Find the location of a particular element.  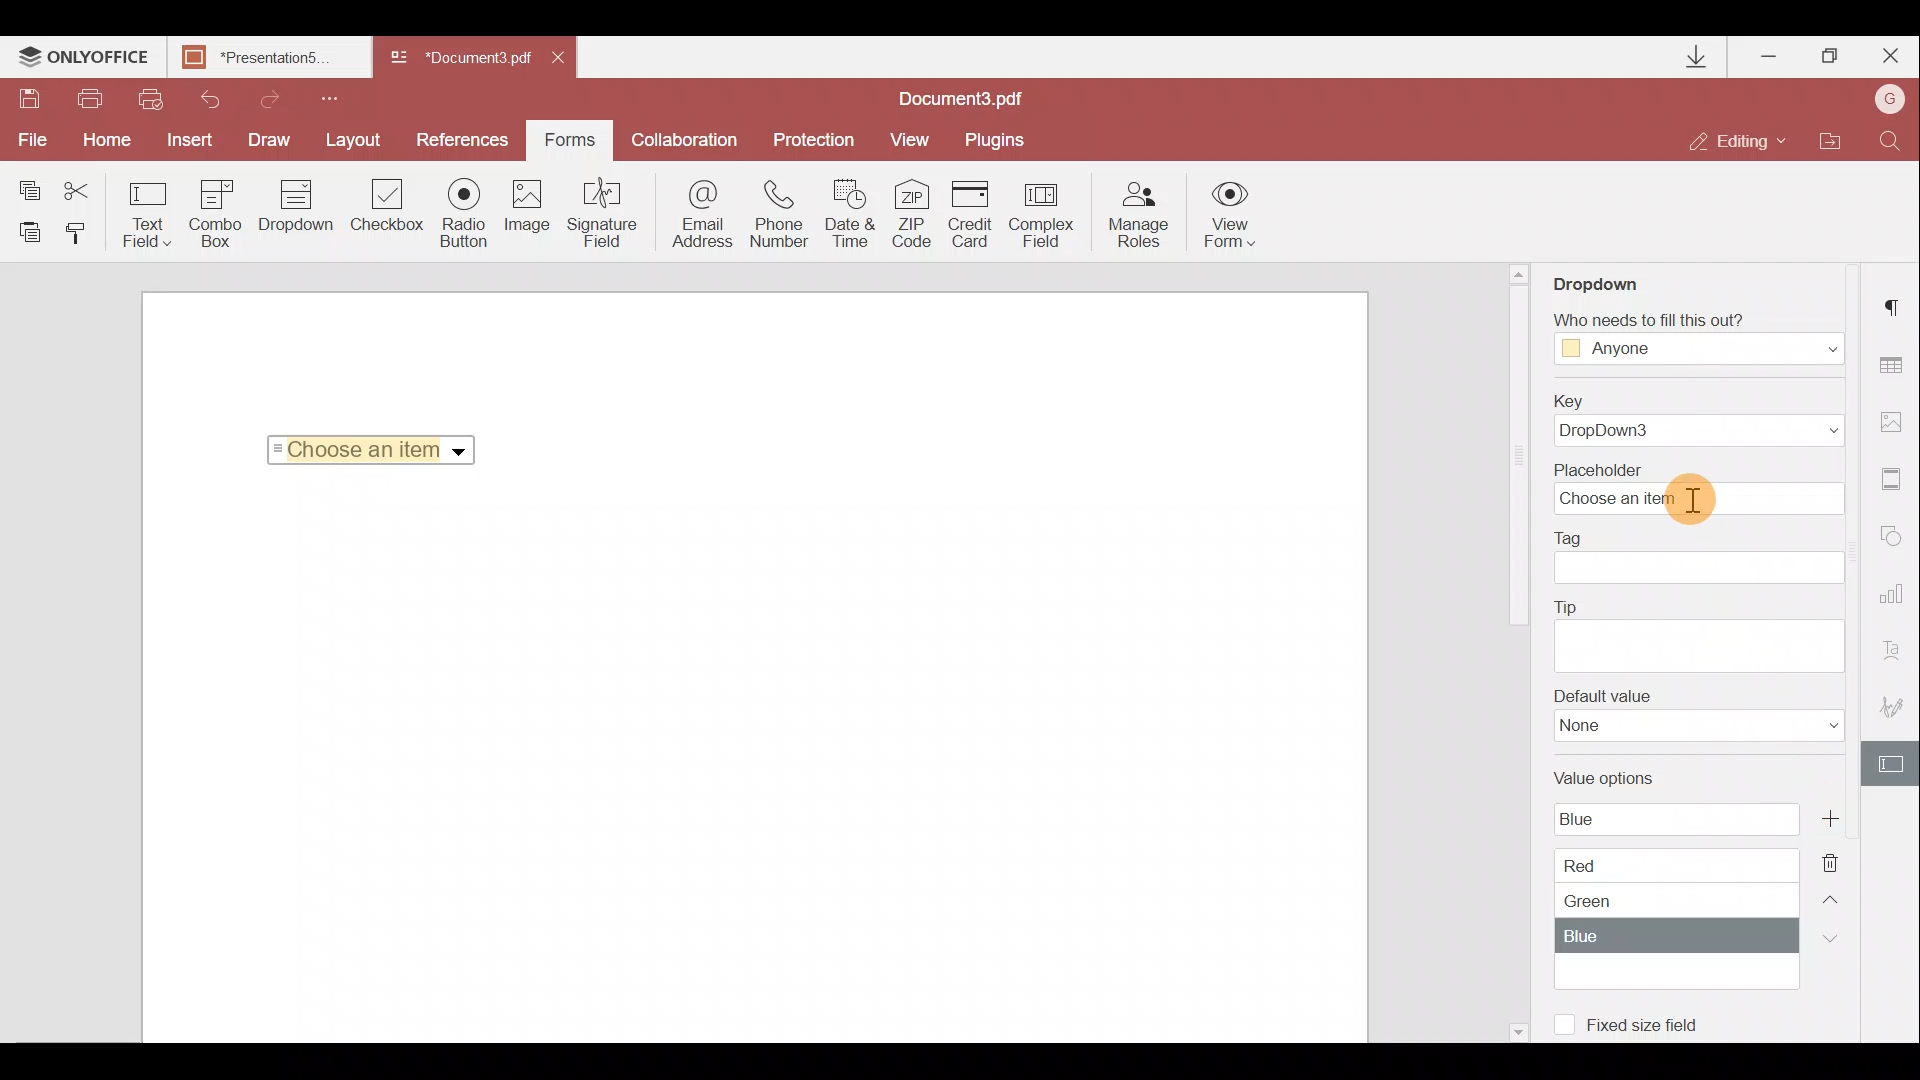

Selected Item is located at coordinates (365, 449).